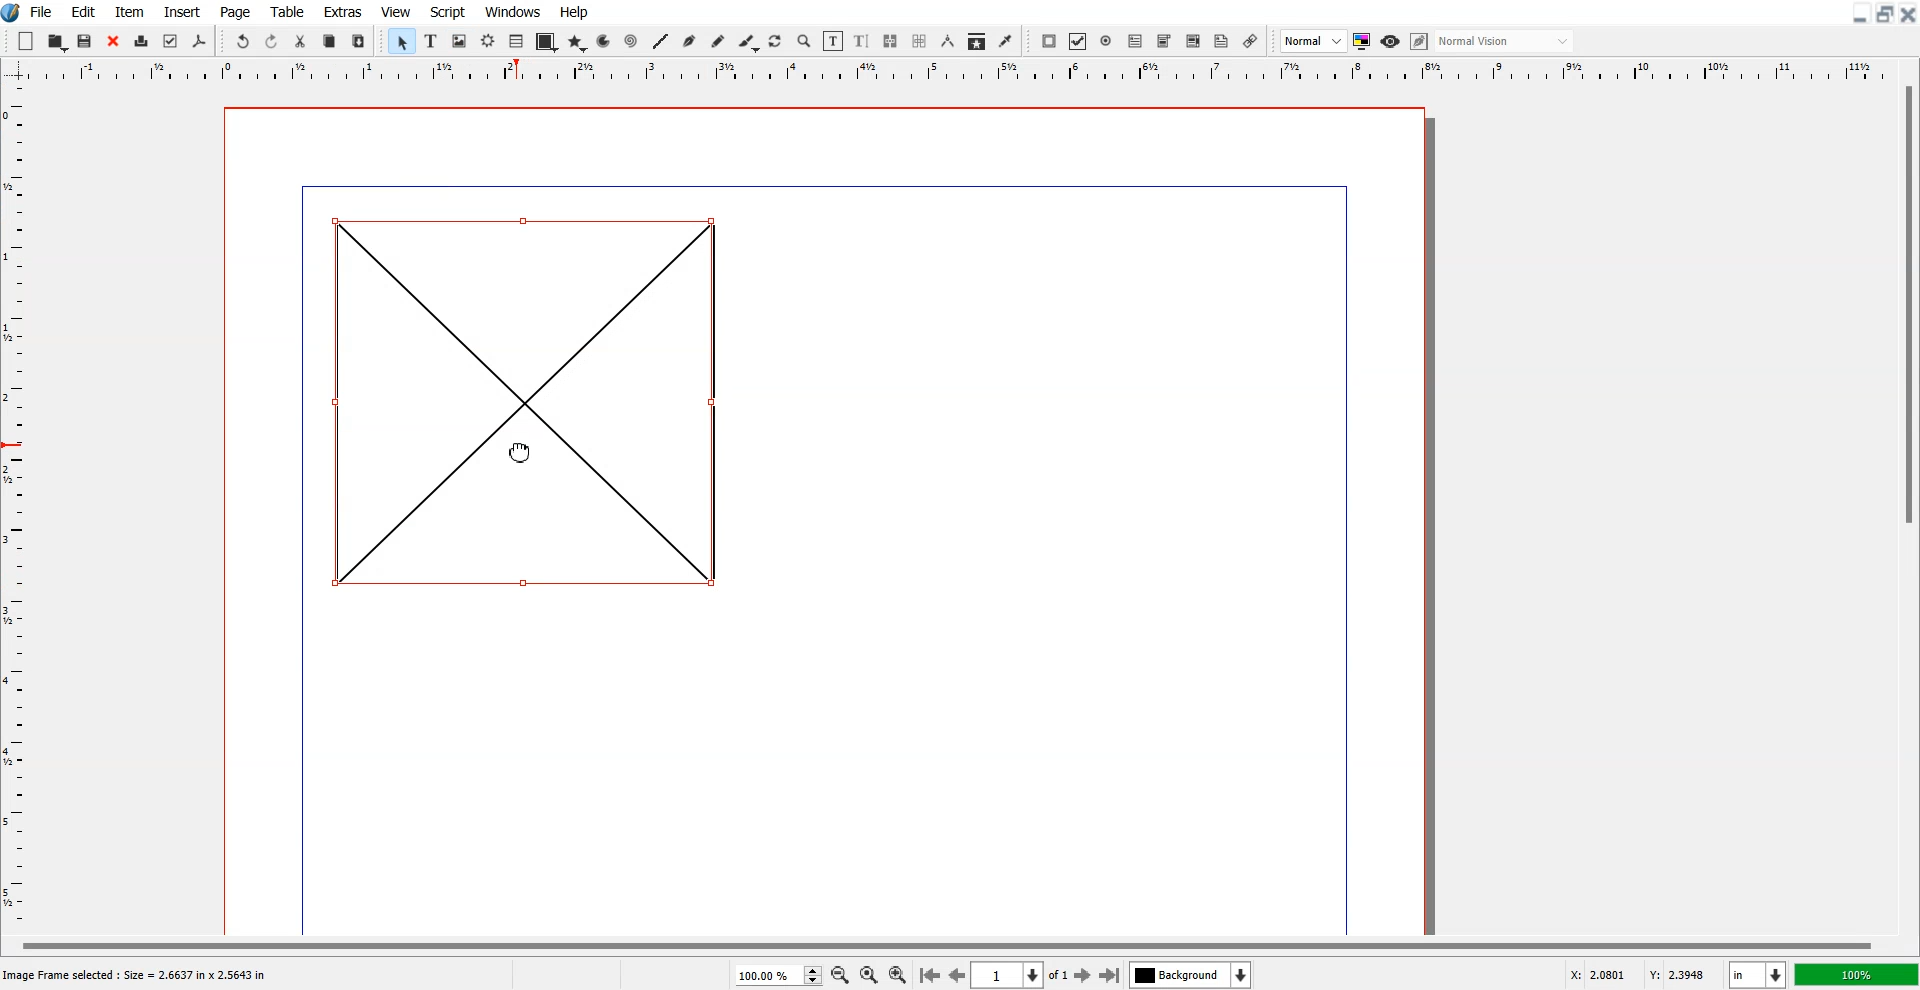  What do you see at coordinates (237, 11) in the screenshot?
I see `Page` at bounding box center [237, 11].